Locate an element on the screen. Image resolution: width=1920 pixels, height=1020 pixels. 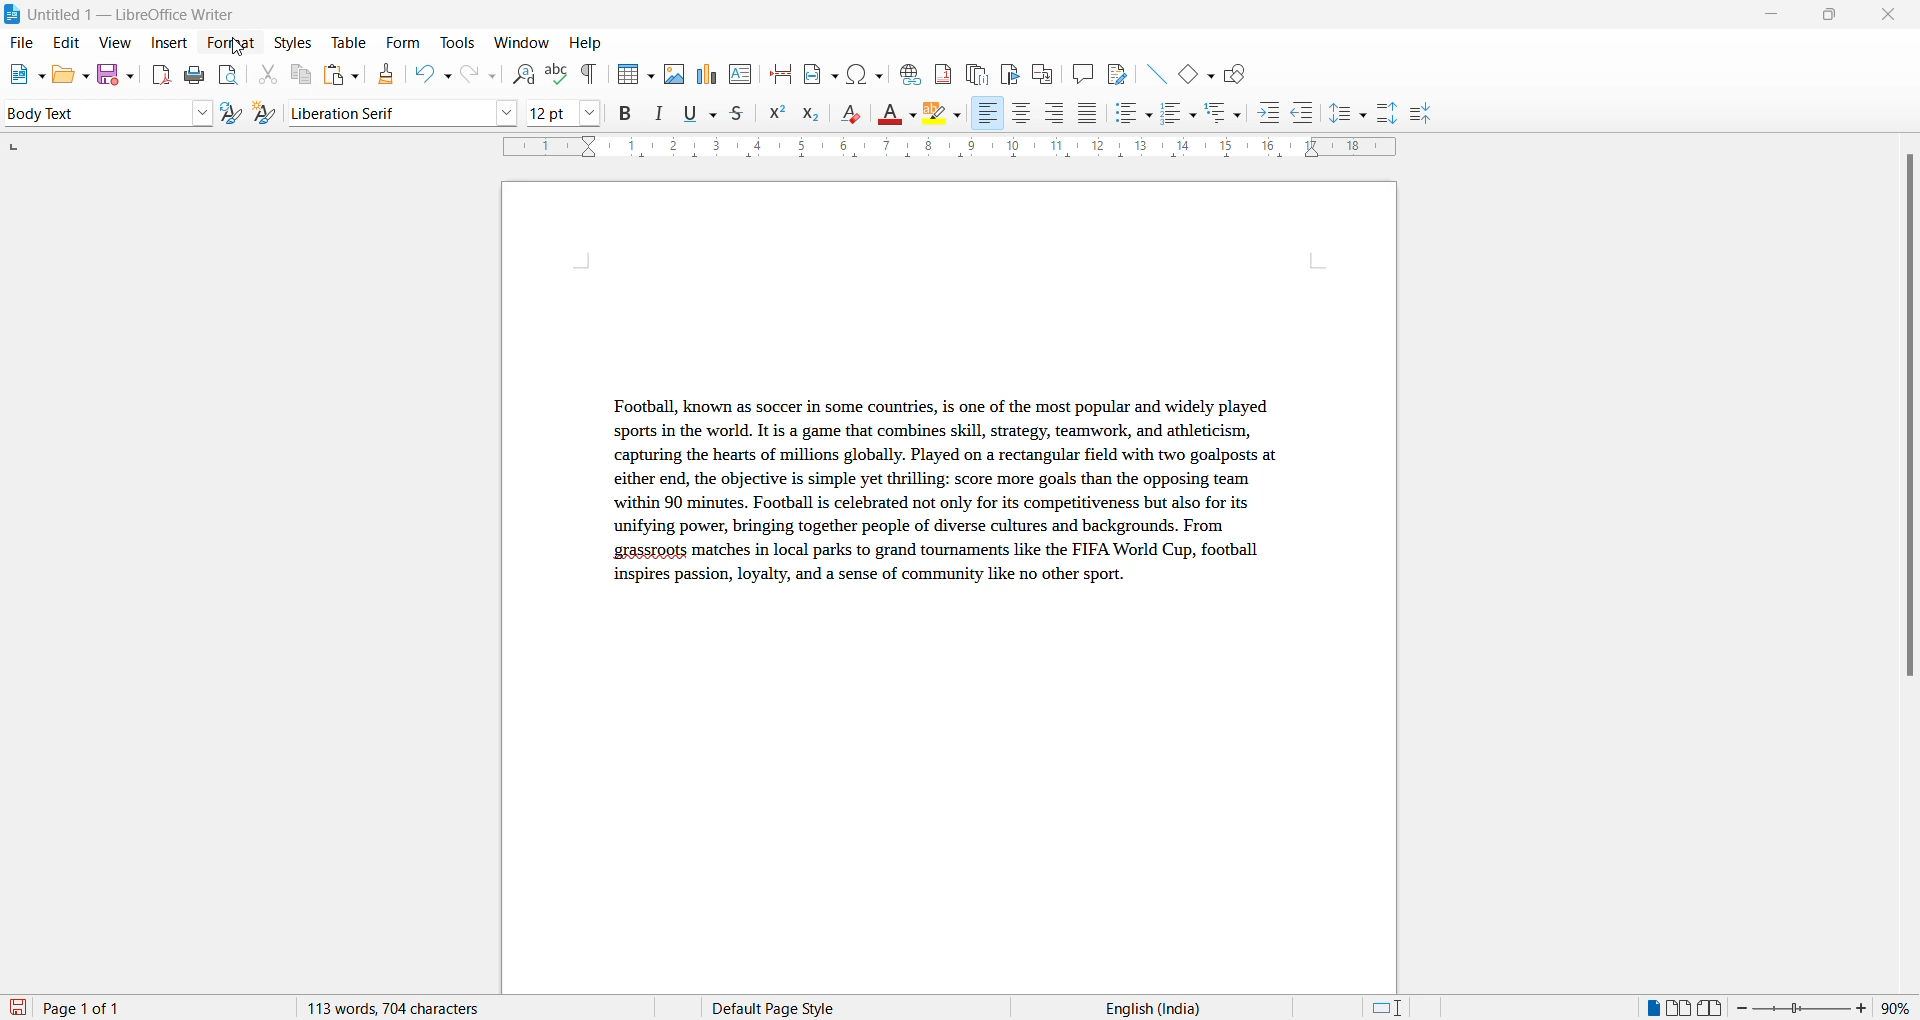
save is located at coordinates (19, 1008).